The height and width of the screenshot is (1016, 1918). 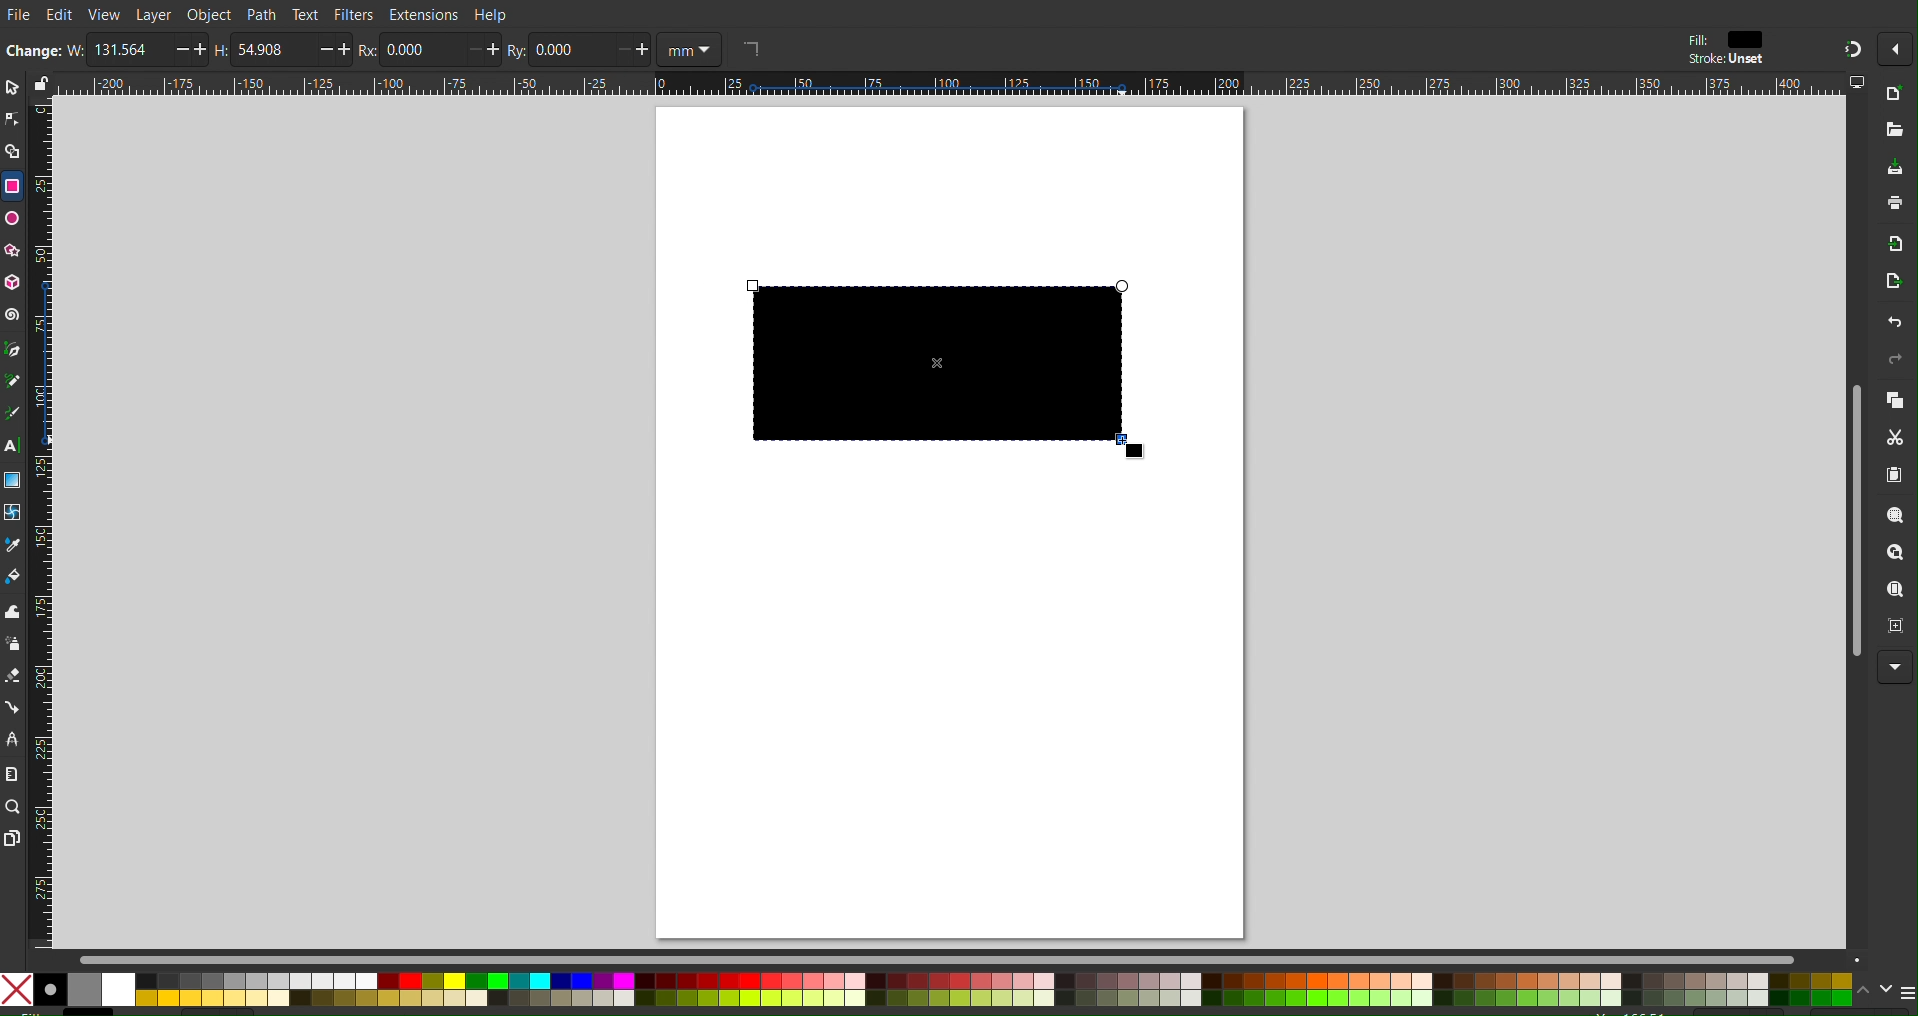 I want to click on w, so click(x=73, y=50).